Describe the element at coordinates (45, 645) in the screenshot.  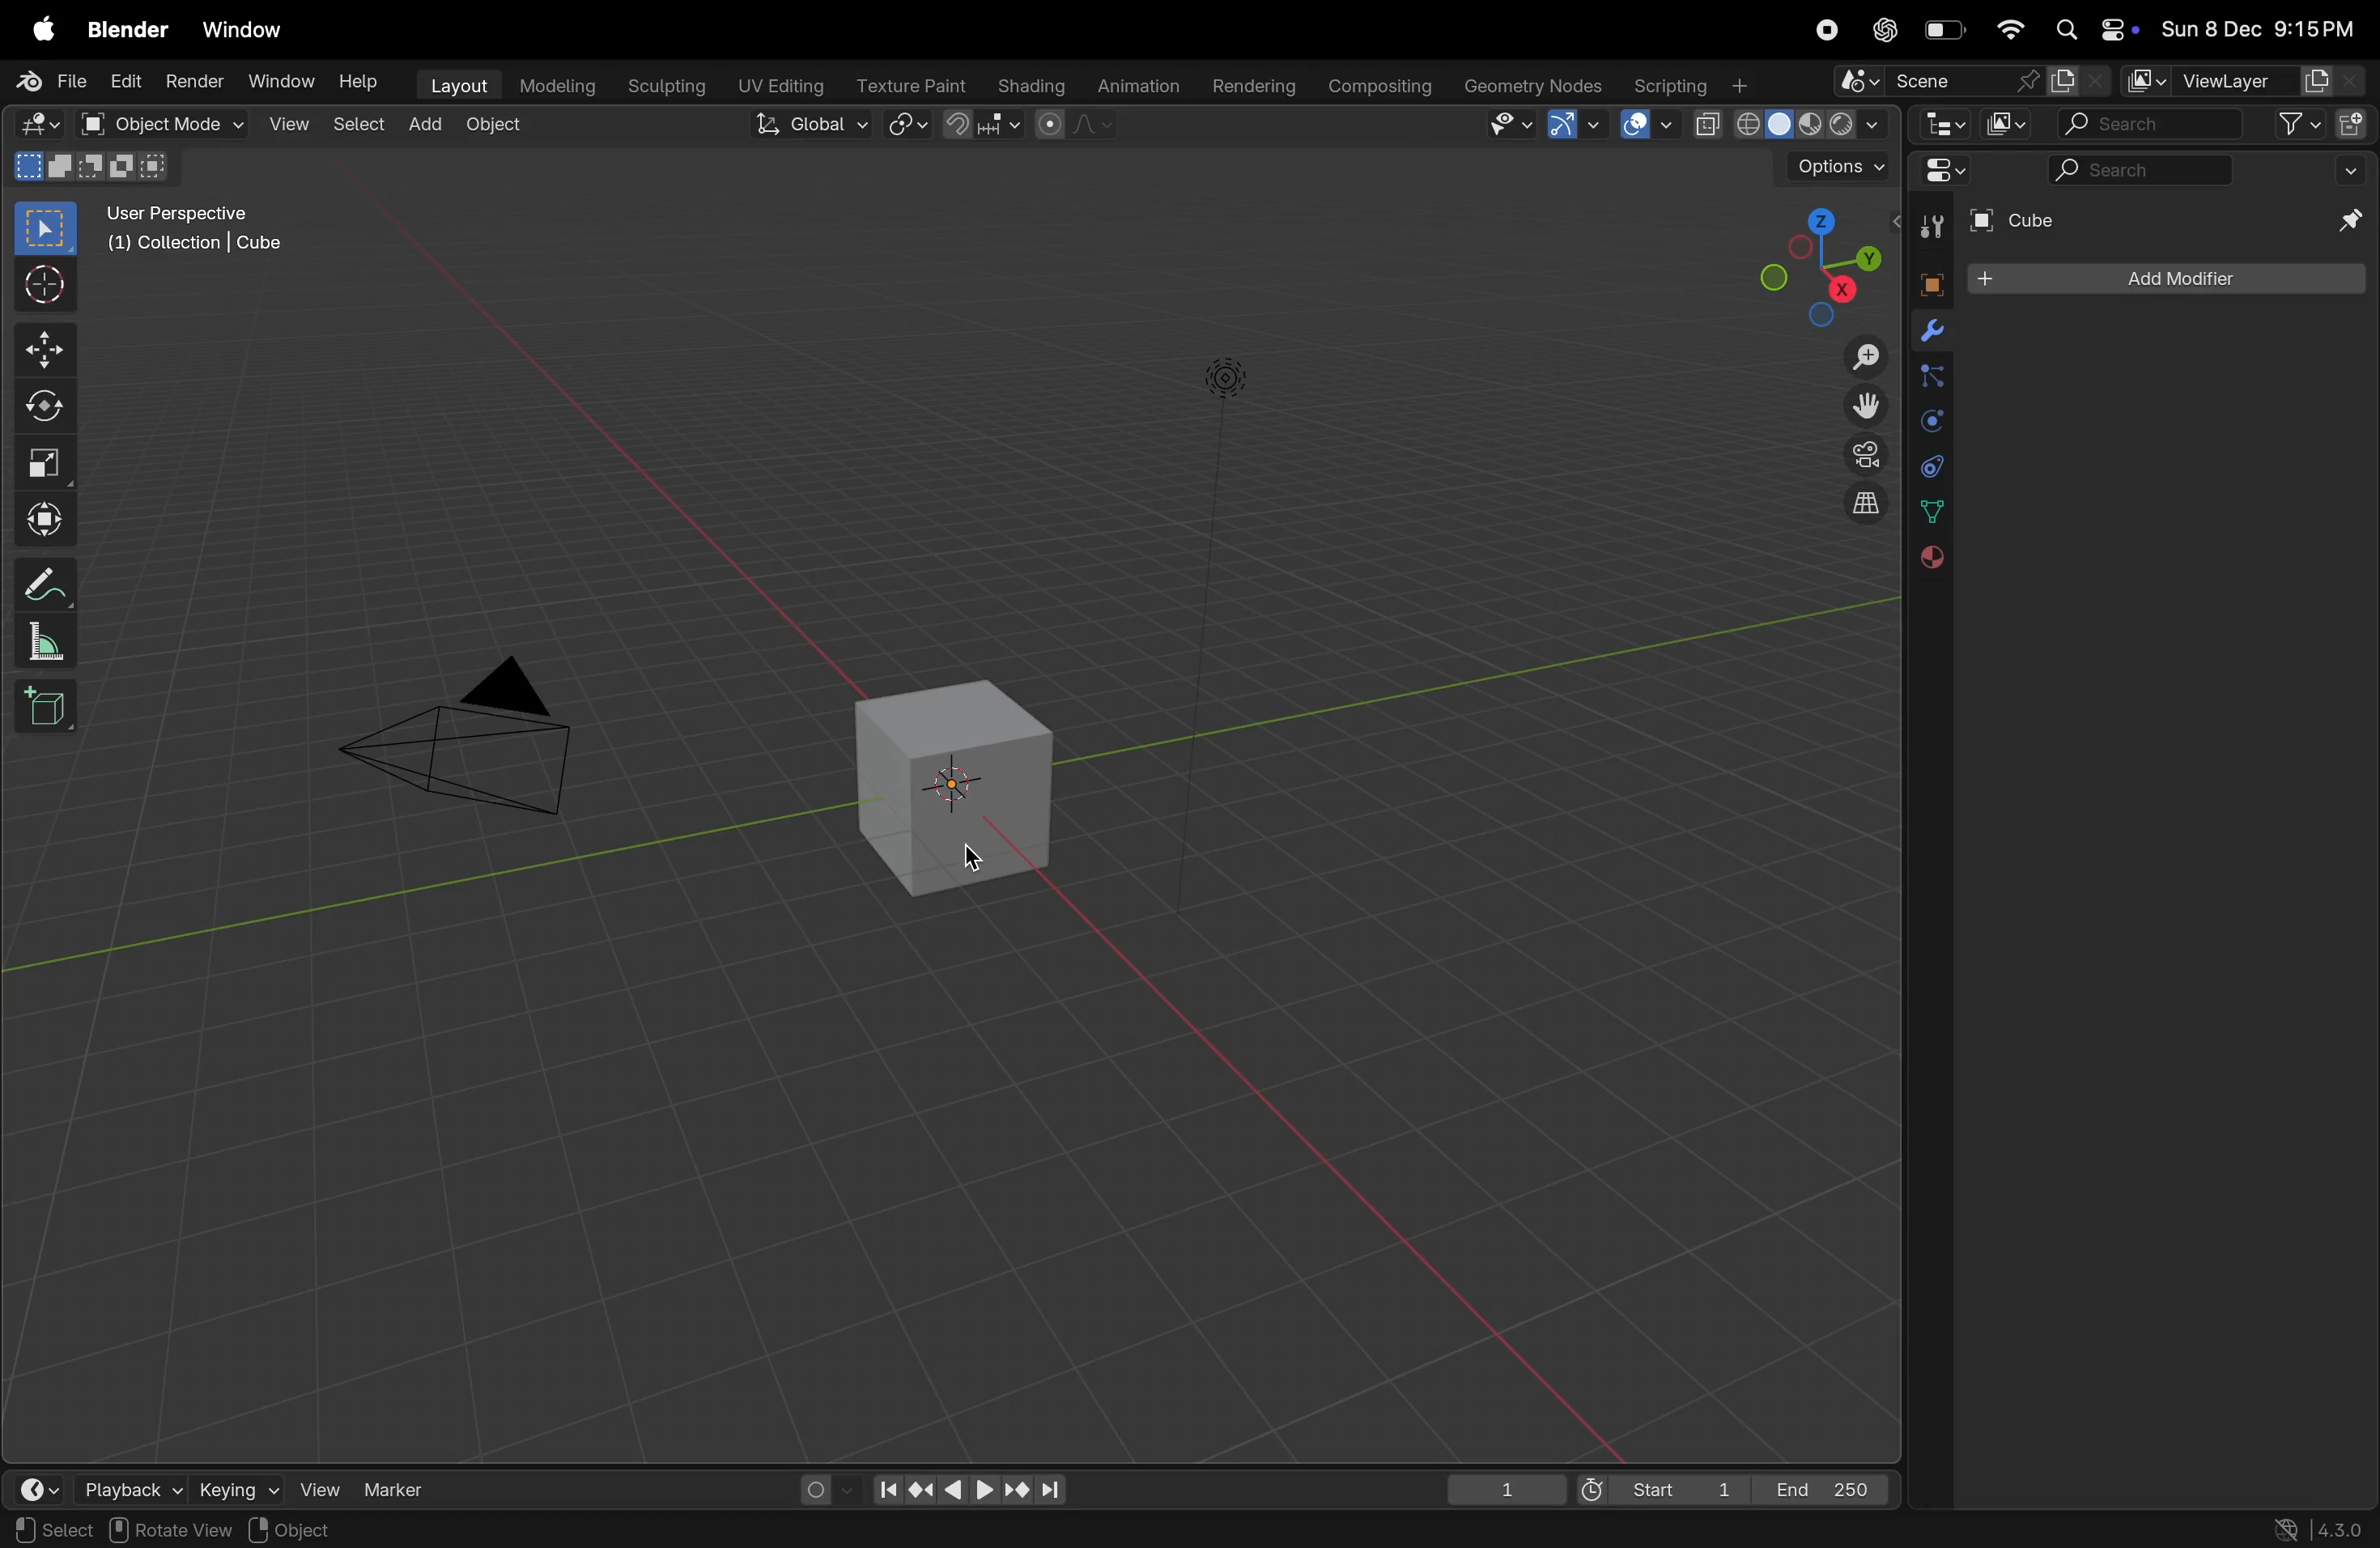
I see `measure ` at that location.